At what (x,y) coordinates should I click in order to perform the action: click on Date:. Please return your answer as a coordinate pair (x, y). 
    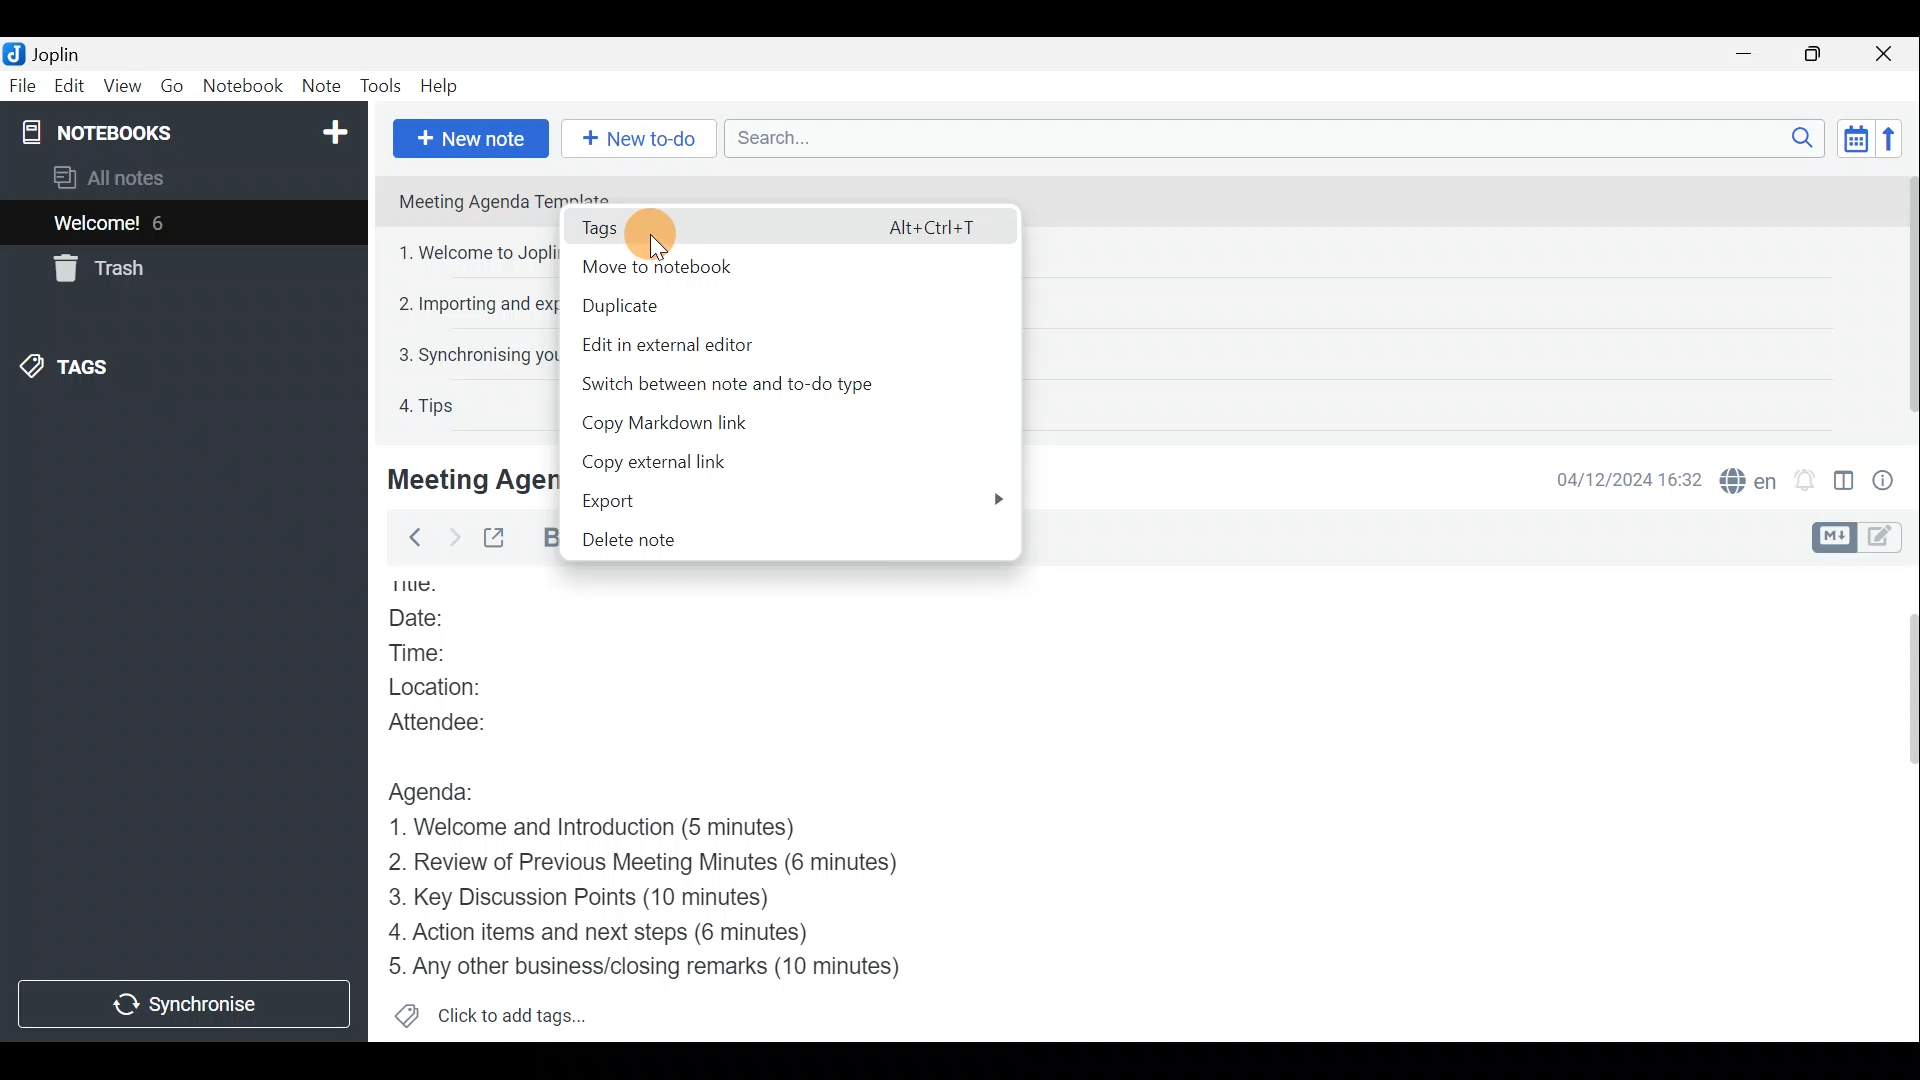
    Looking at the image, I should click on (440, 620).